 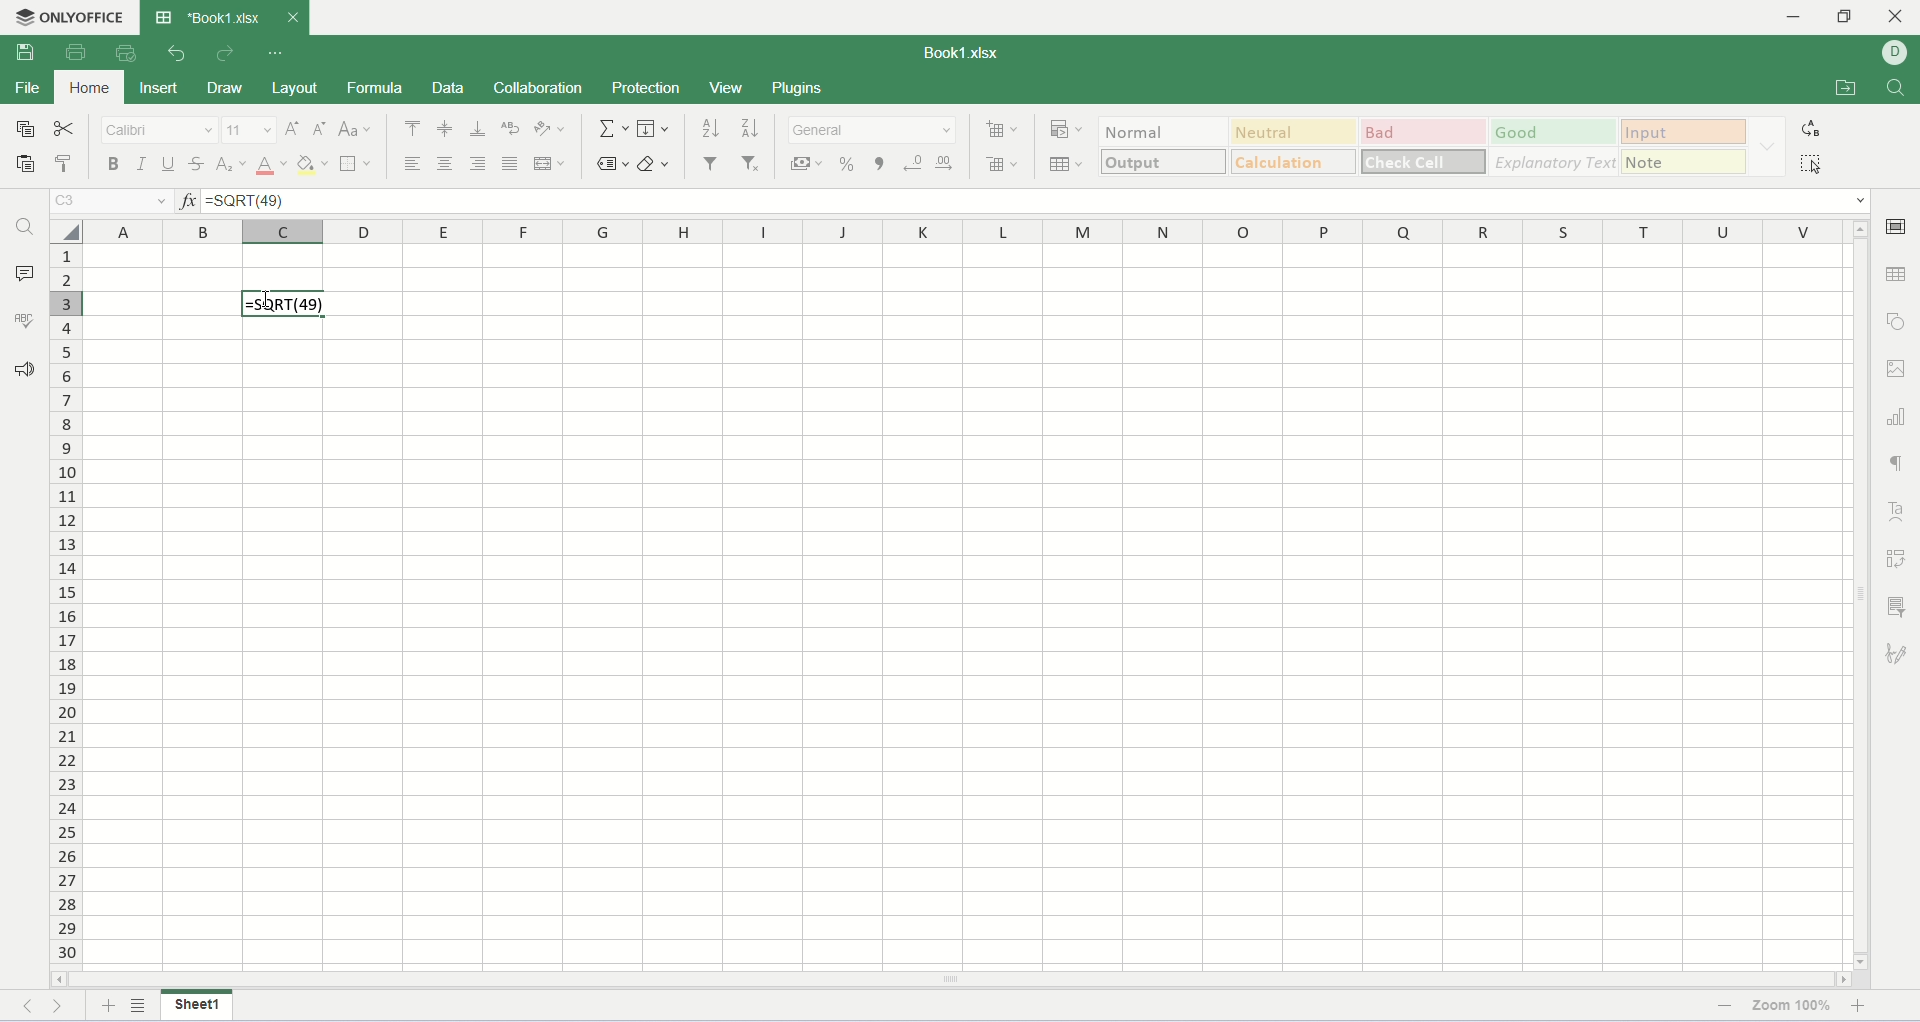 What do you see at coordinates (539, 87) in the screenshot?
I see `collaboration` at bounding box center [539, 87].